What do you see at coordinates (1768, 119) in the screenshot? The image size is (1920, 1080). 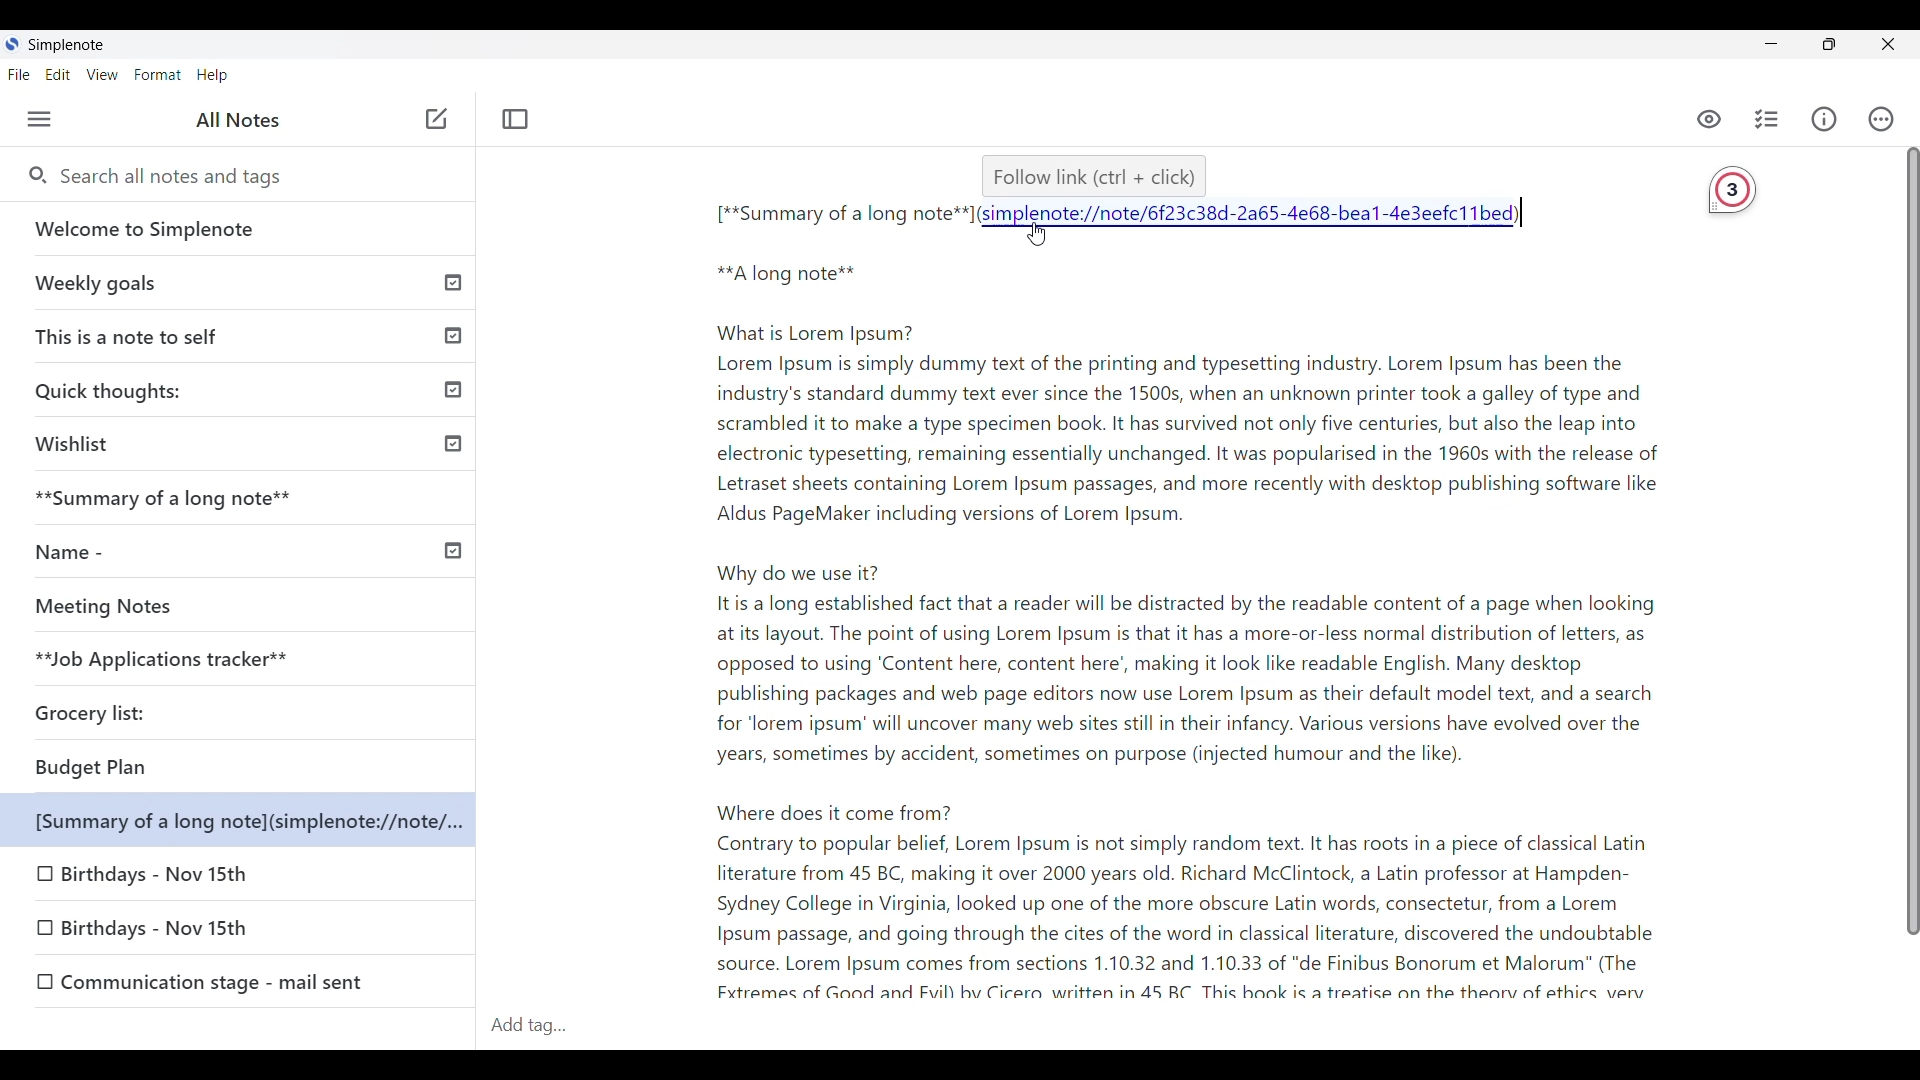 I see `Insert checklist` at bounding box center [1768, 119].